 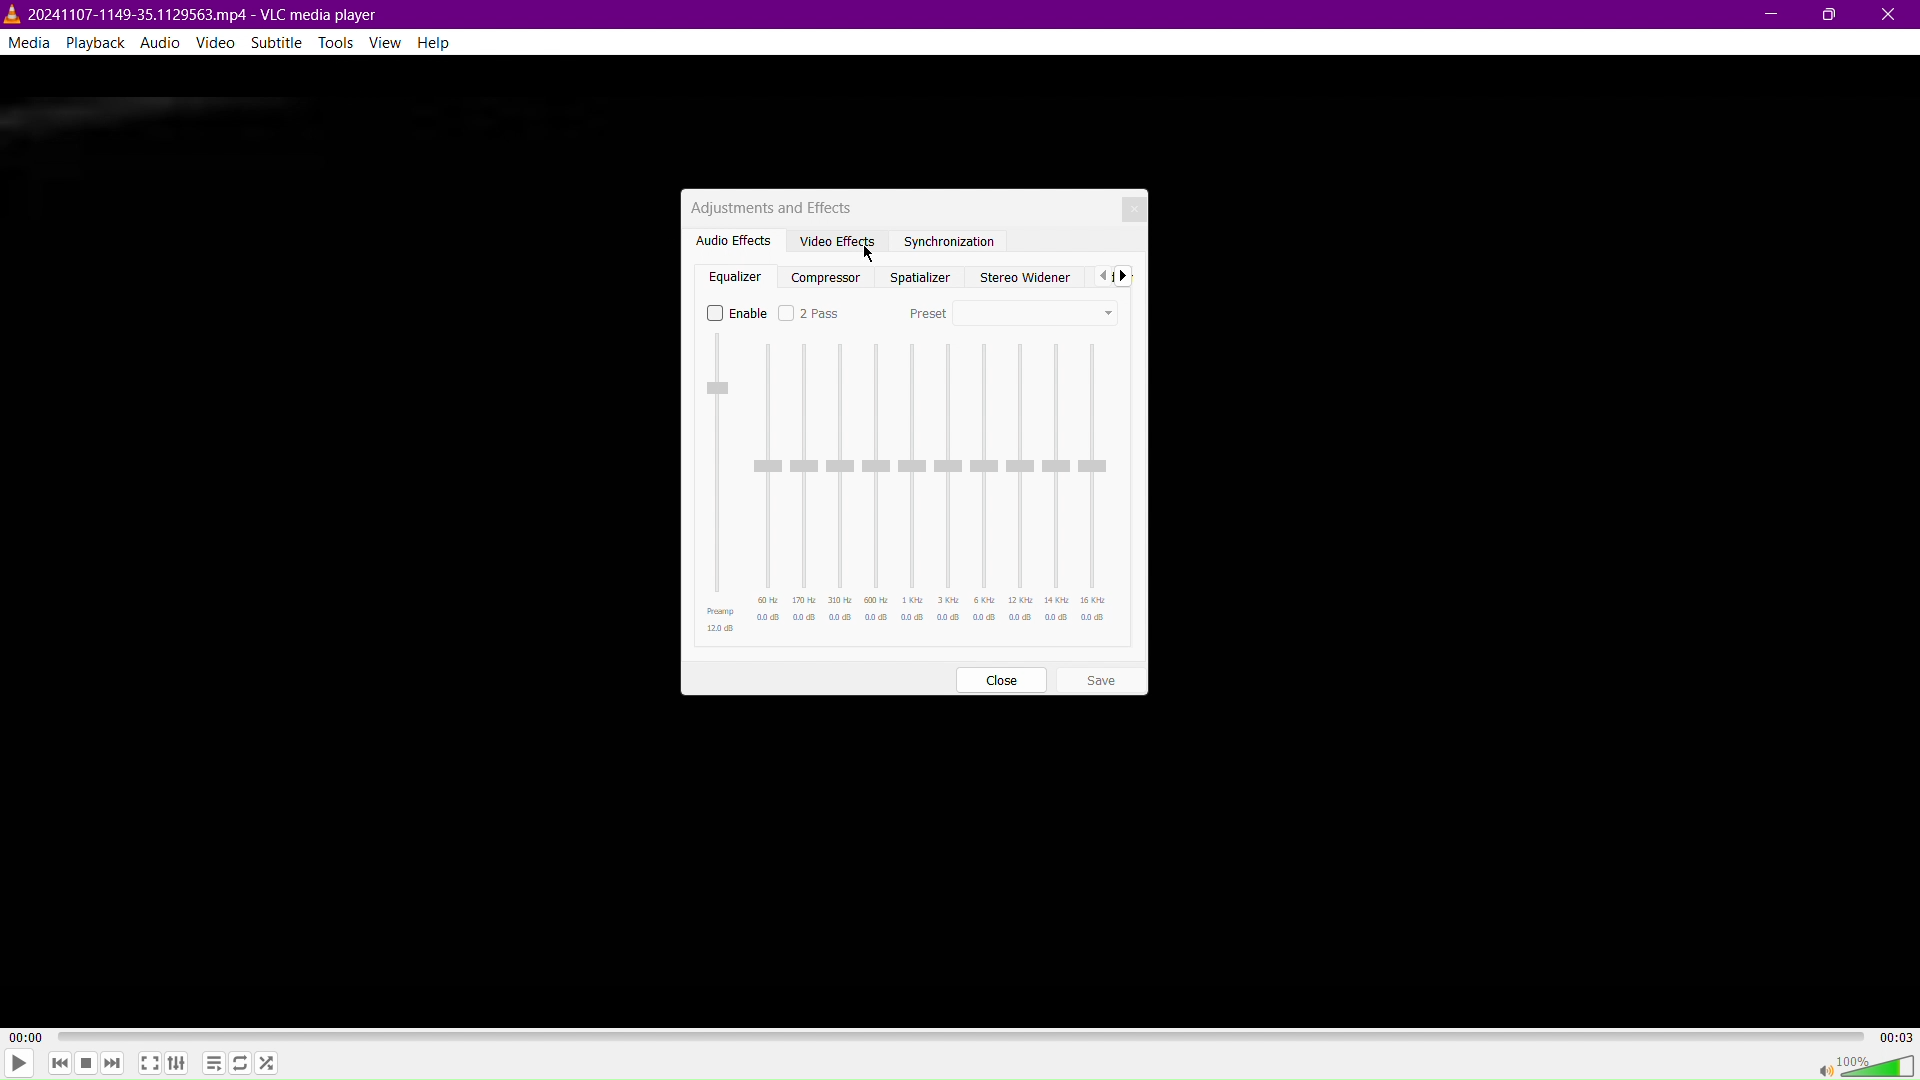 What do you see at coordinates (266, 1062) in the screenshot?
I see `Random` at bounding box center [266, 1062].